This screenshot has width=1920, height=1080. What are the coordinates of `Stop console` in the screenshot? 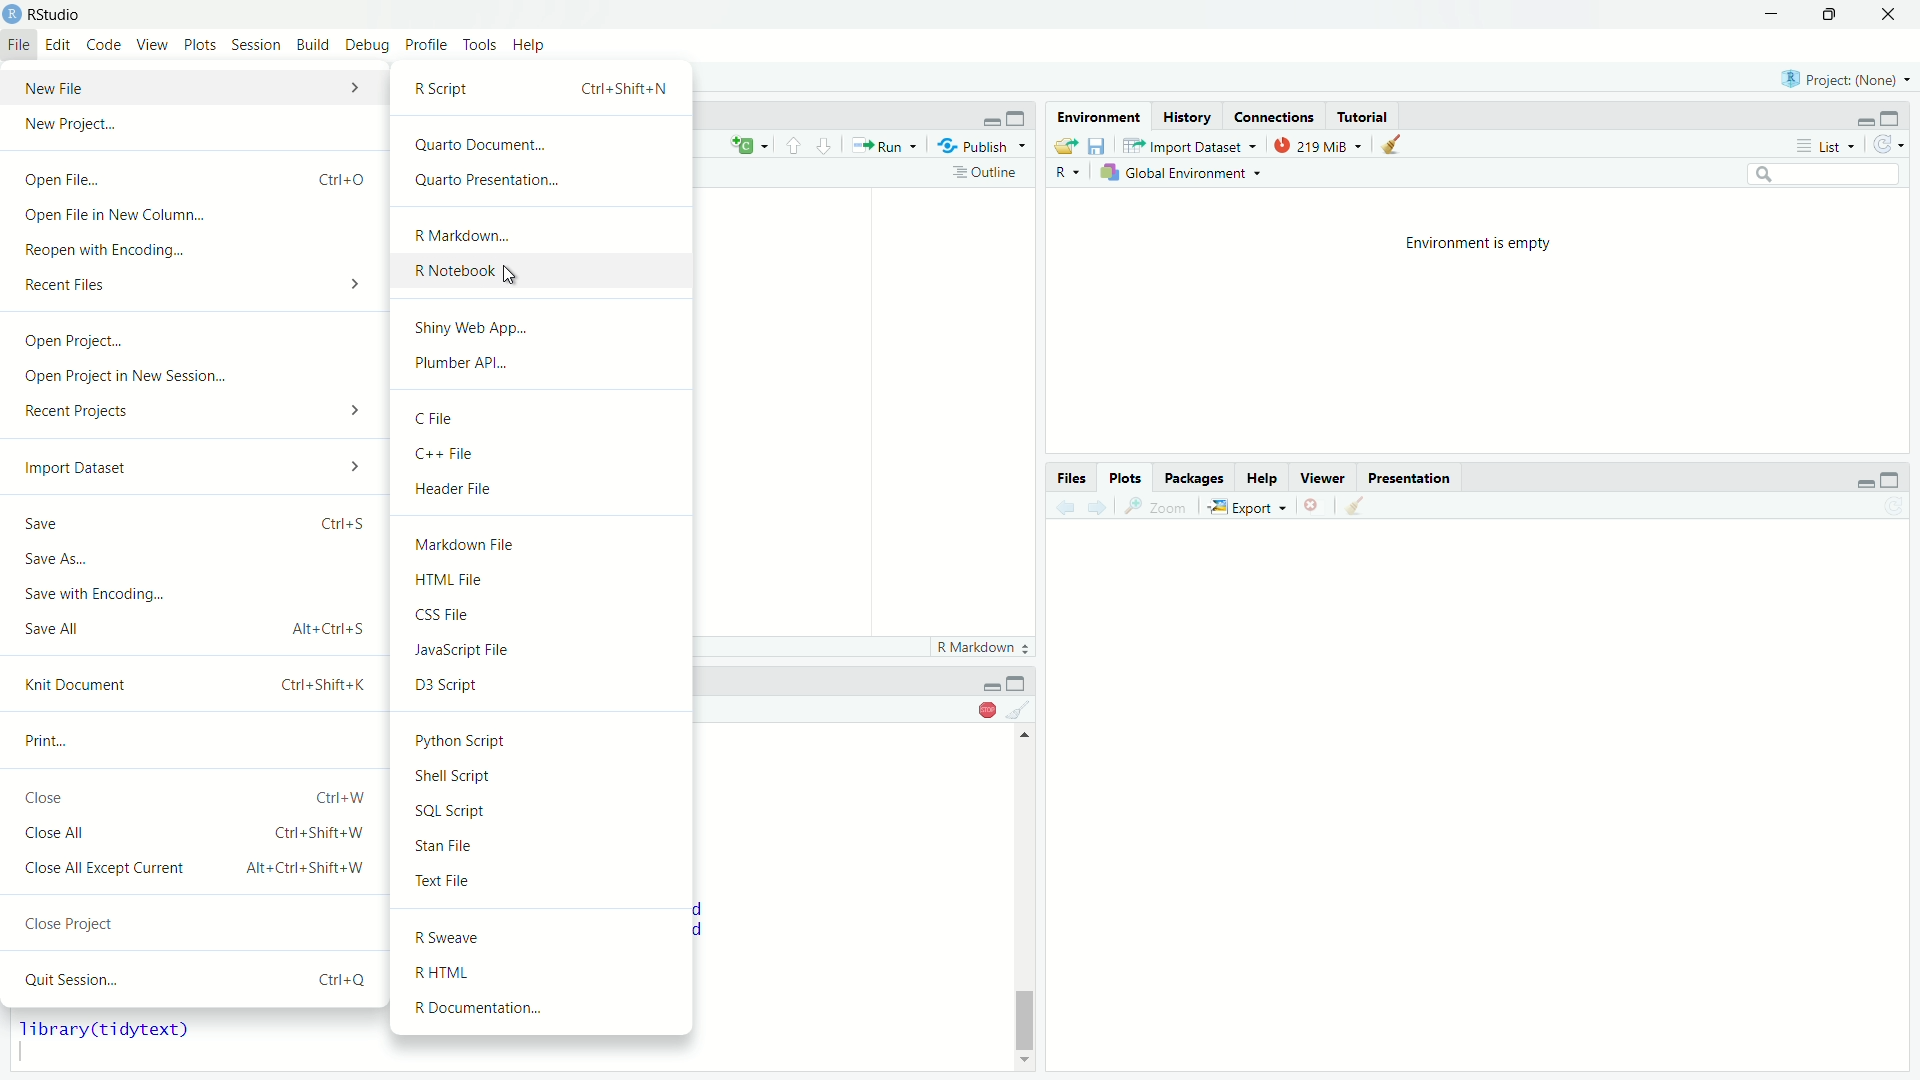 It's located at (986, 709).